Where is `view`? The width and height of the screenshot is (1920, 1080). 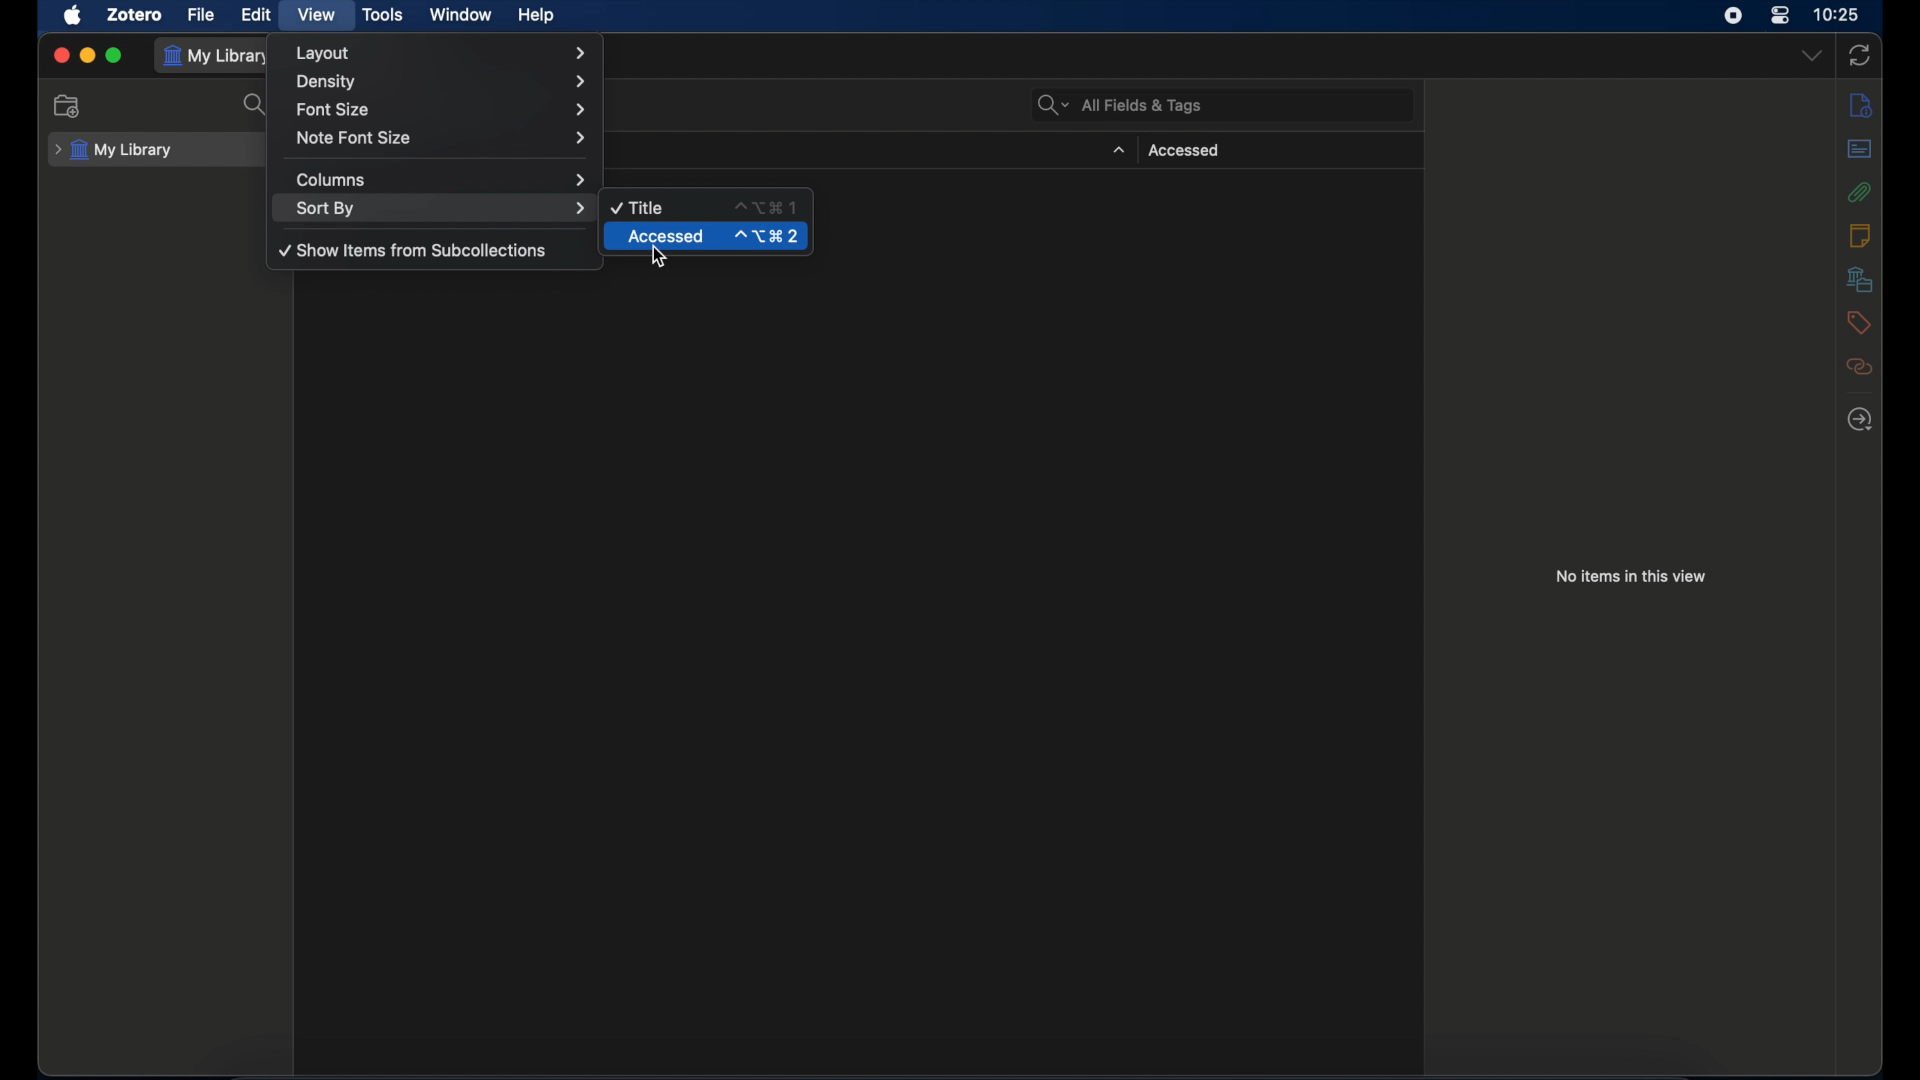 view is located at coordinates (316, 14).